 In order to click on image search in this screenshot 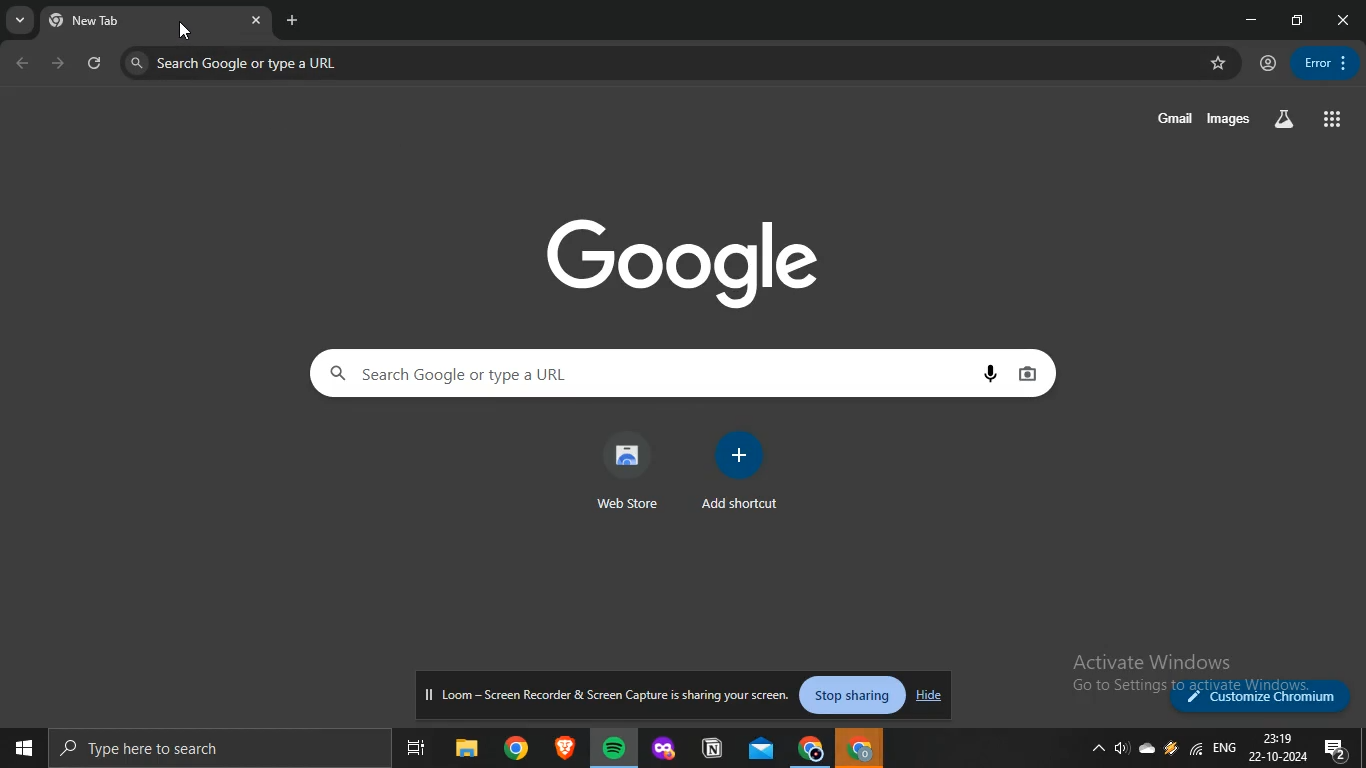, I will do `click(1032, 373)`.